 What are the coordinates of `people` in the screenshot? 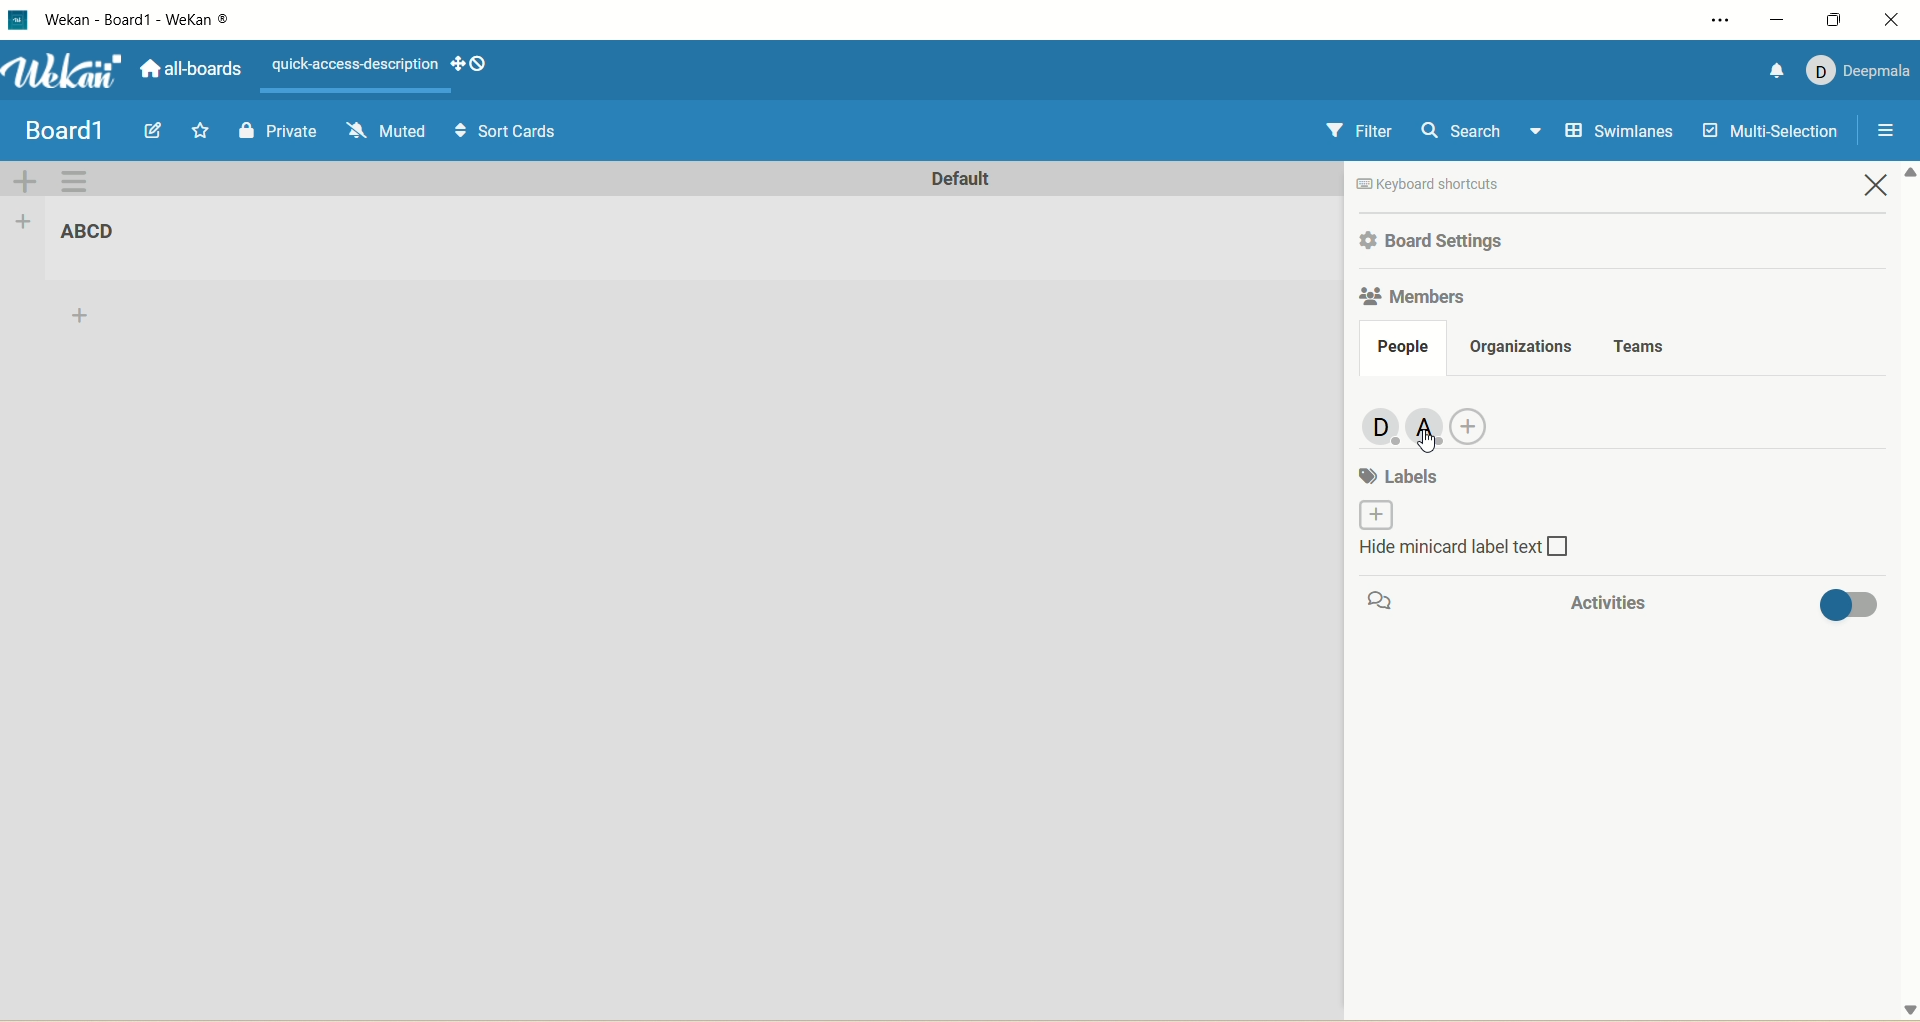 It's located at (1402, 348).